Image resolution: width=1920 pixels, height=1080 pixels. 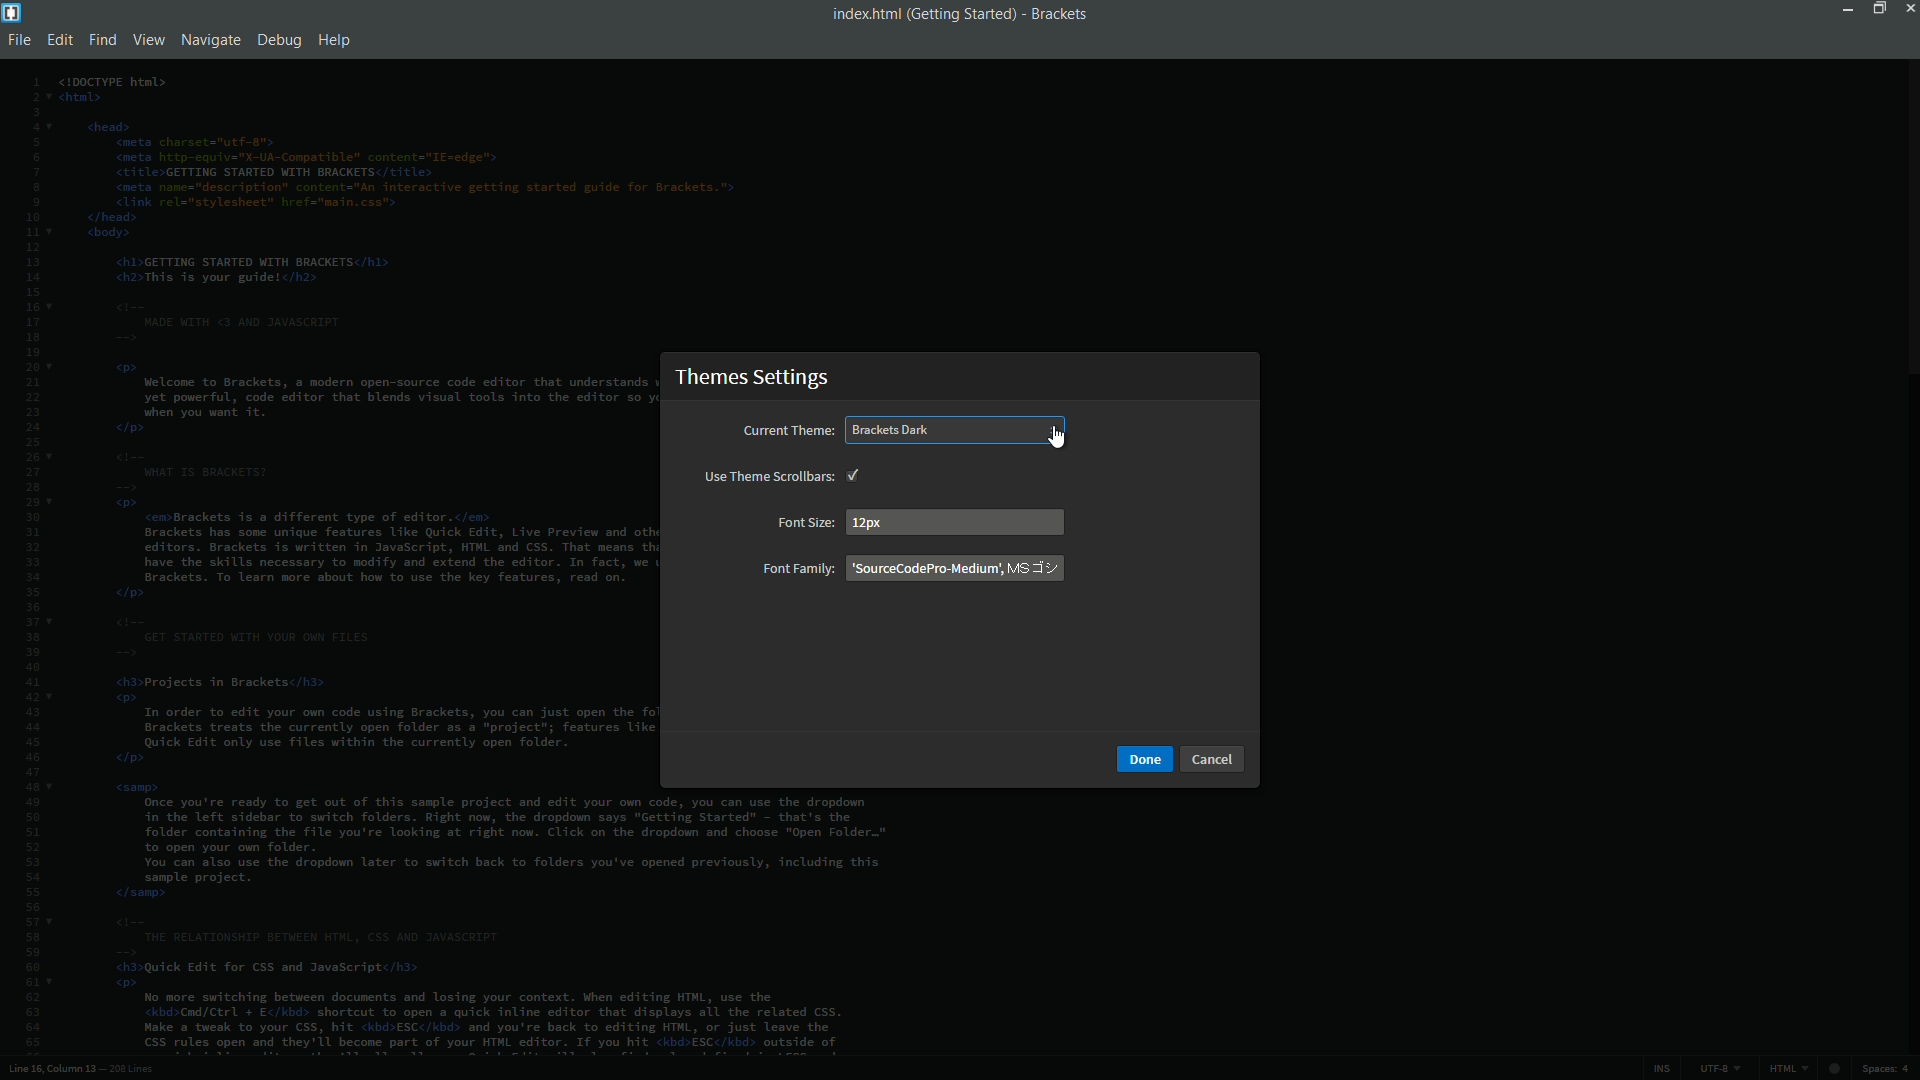 I want to click on font family, so click(x=797, y=570).